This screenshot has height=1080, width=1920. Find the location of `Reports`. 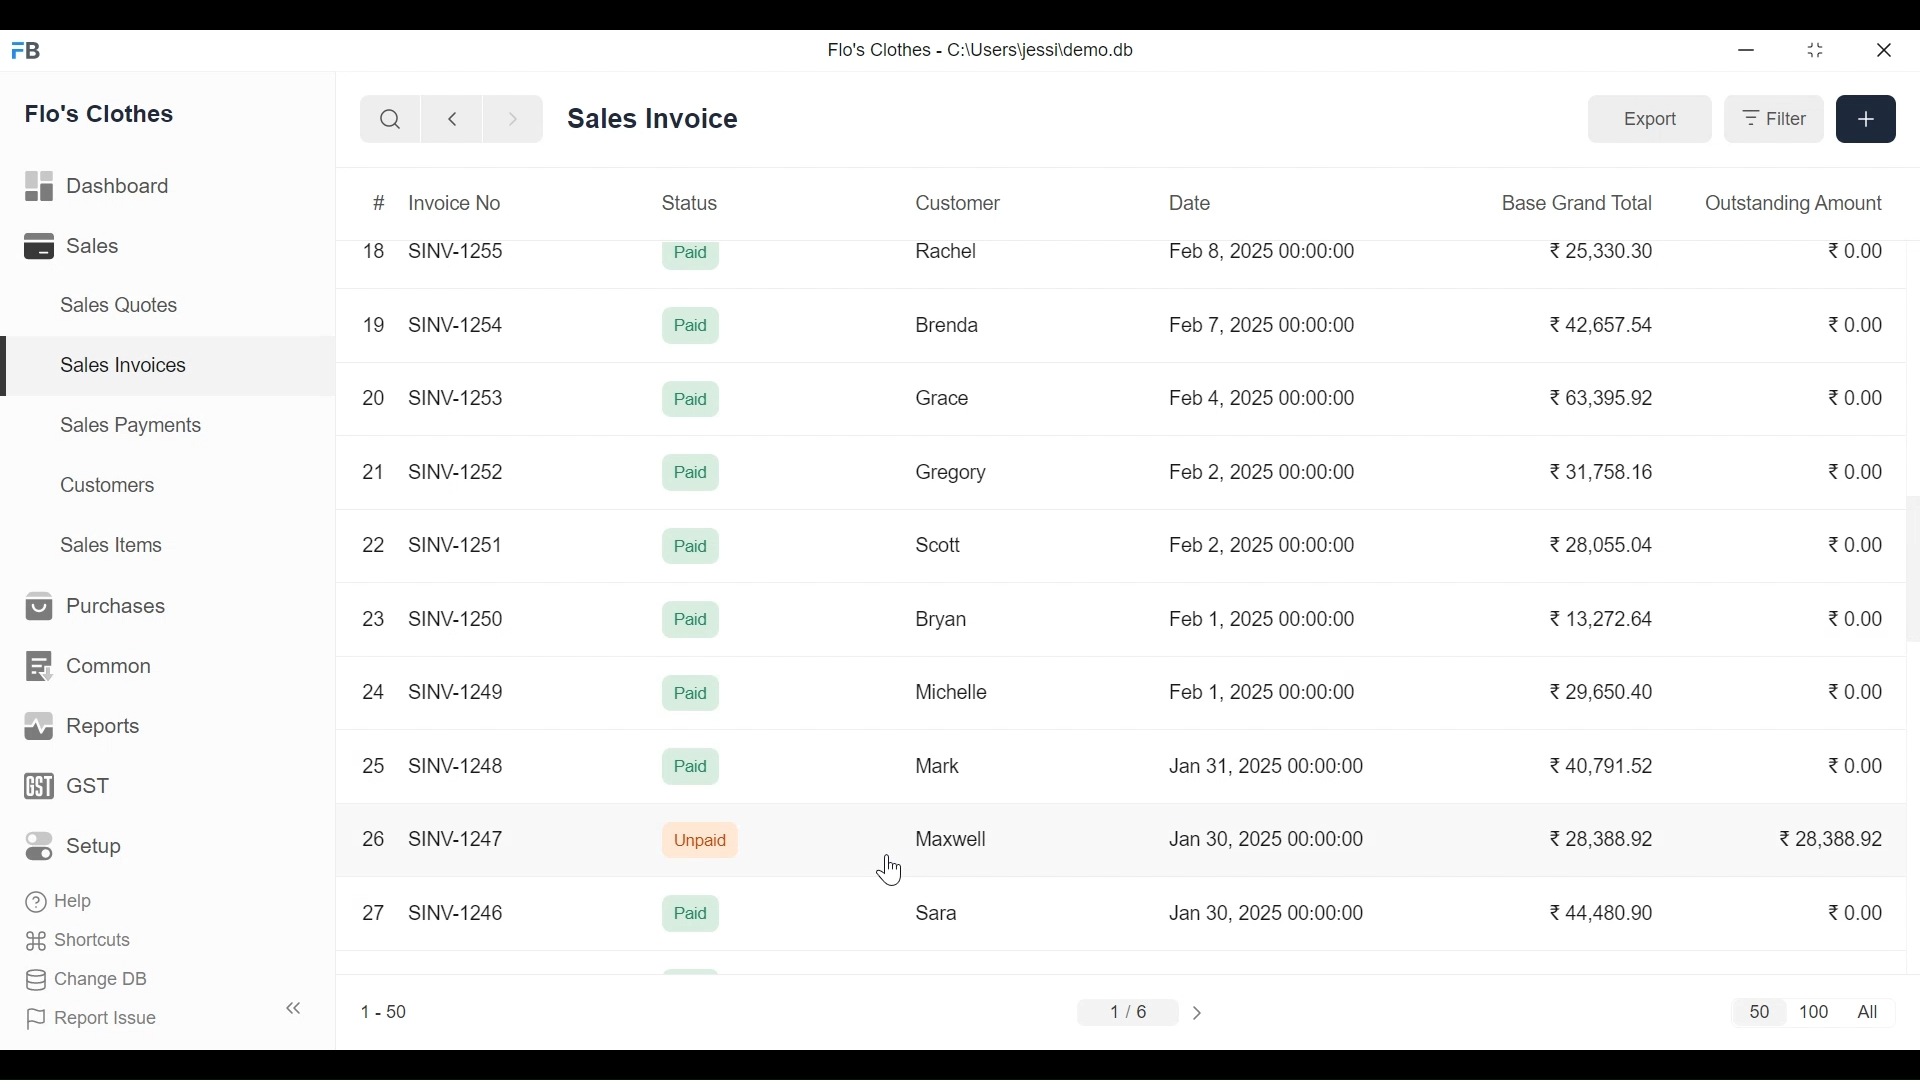

Reports is located at coordinates (78, 727).